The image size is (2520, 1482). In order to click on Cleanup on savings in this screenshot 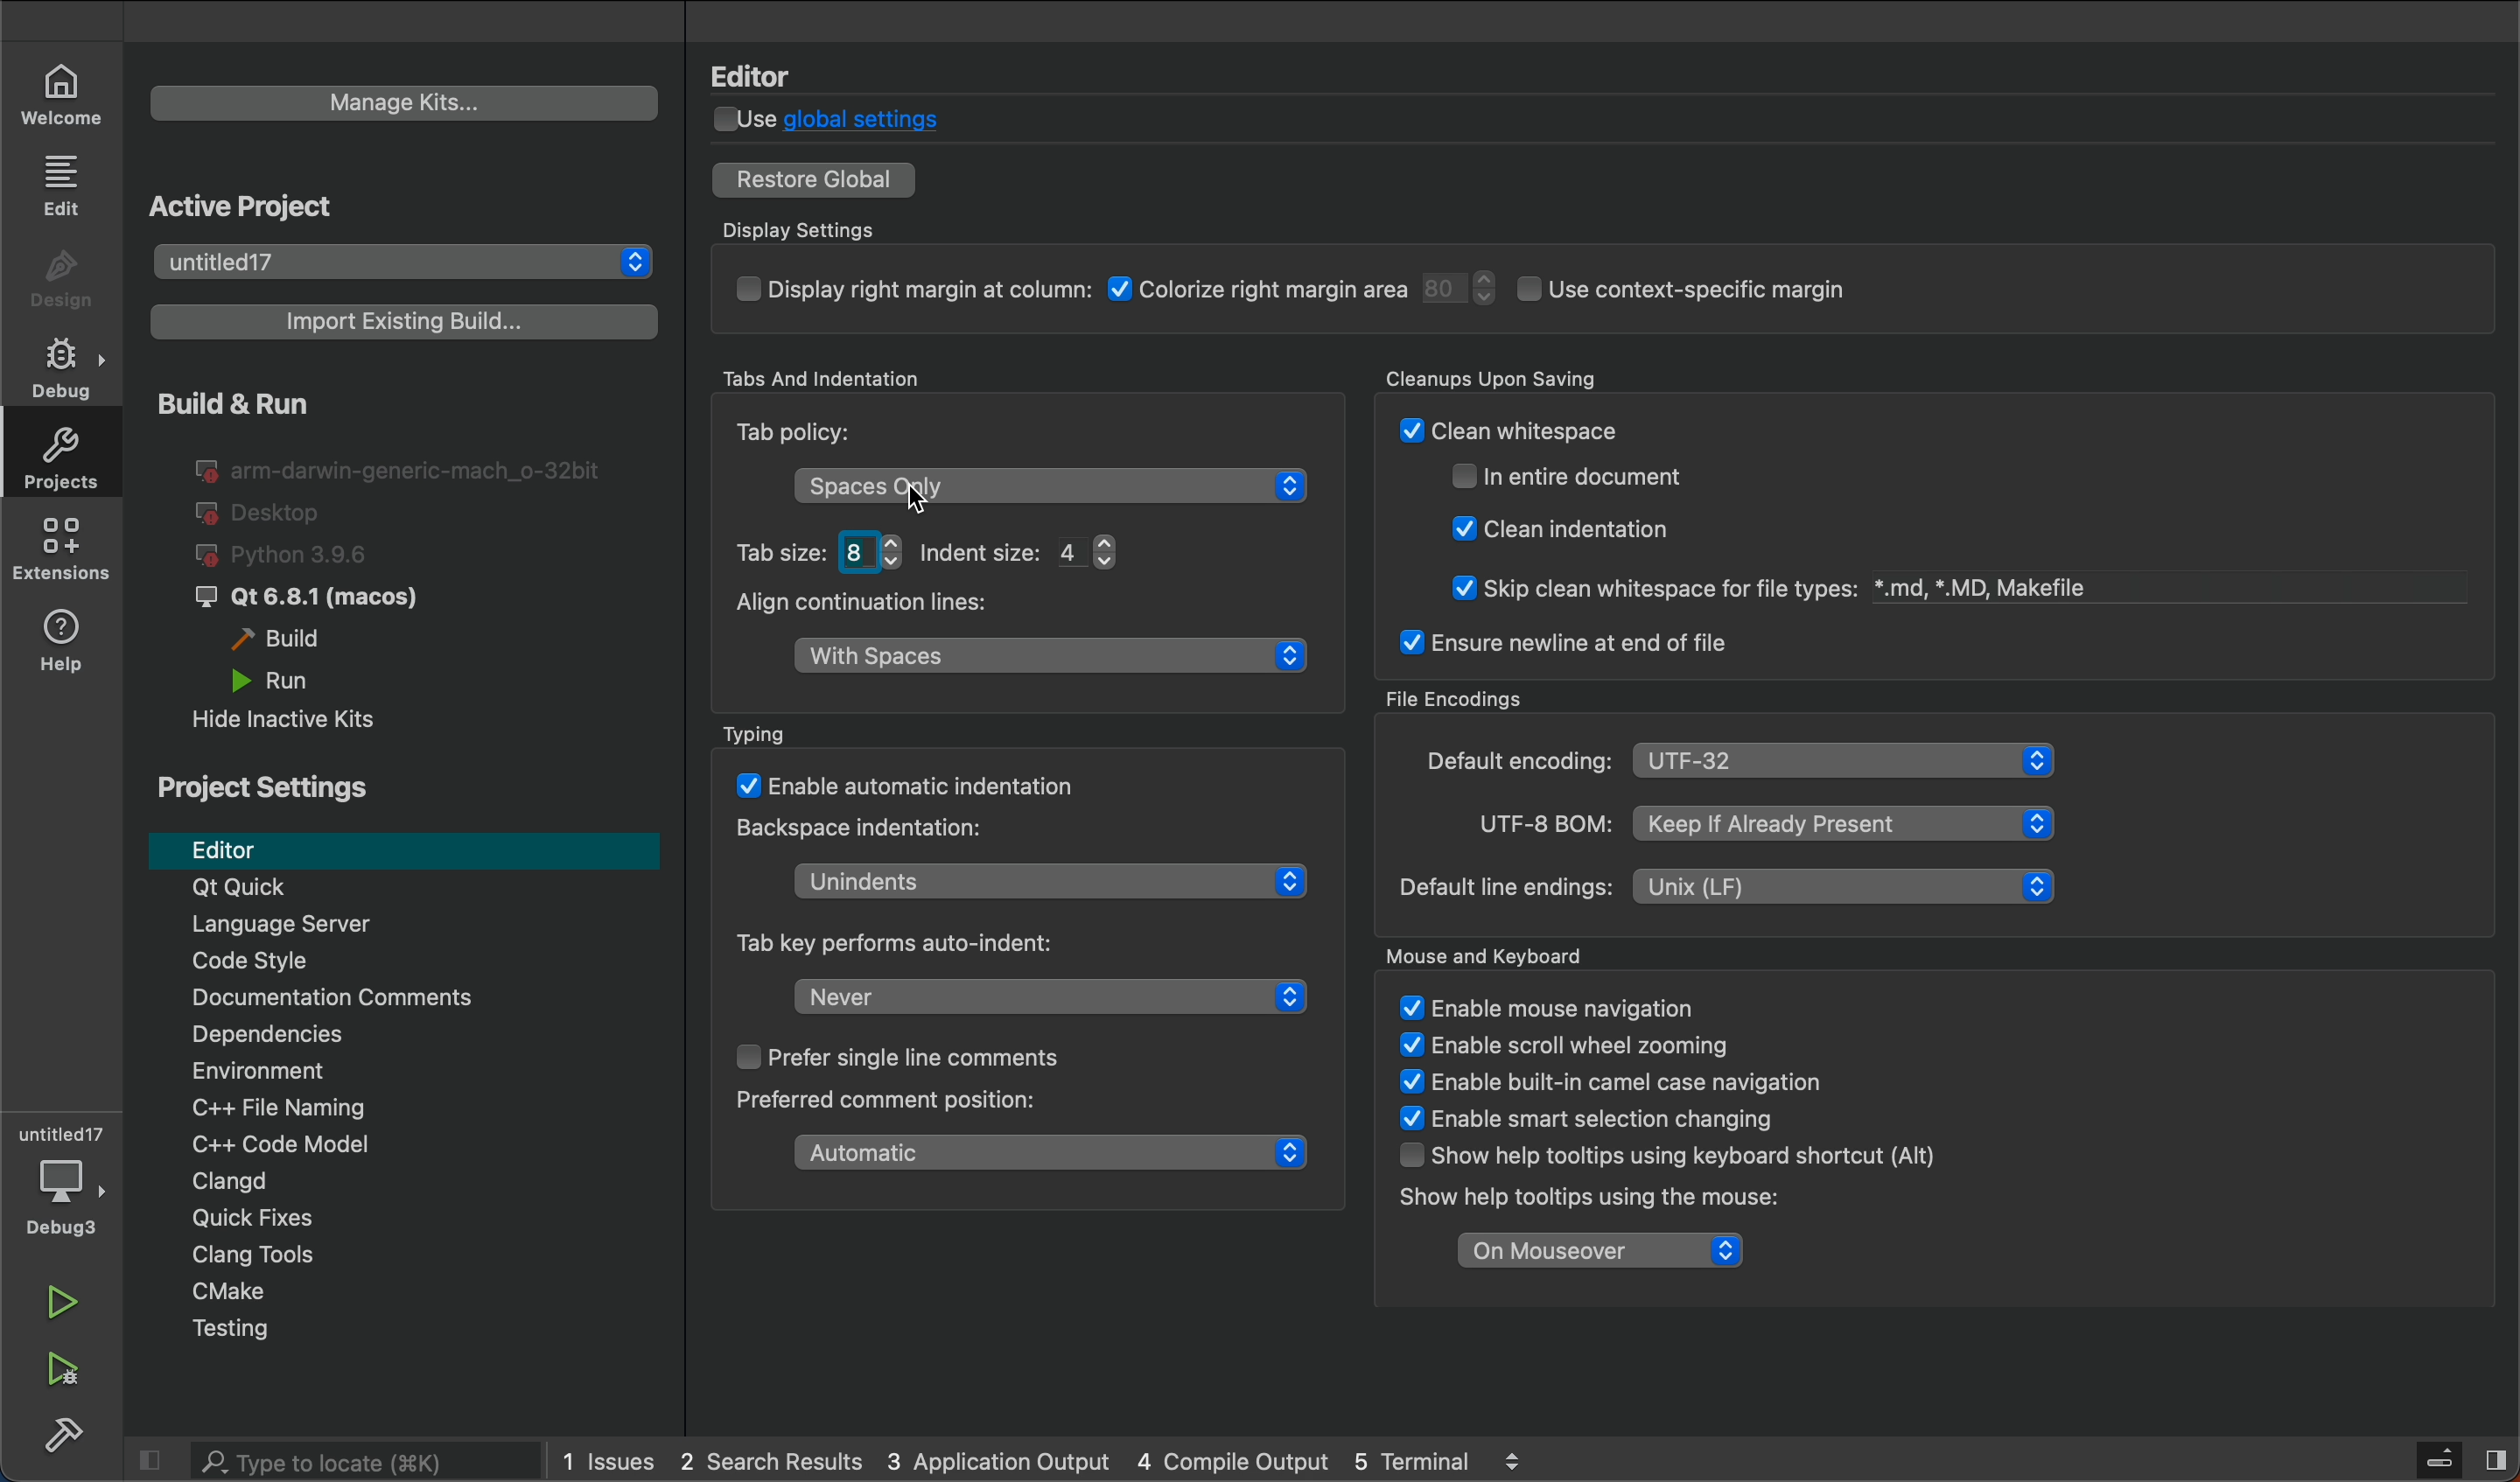, I will do `click(1925, 428)`.